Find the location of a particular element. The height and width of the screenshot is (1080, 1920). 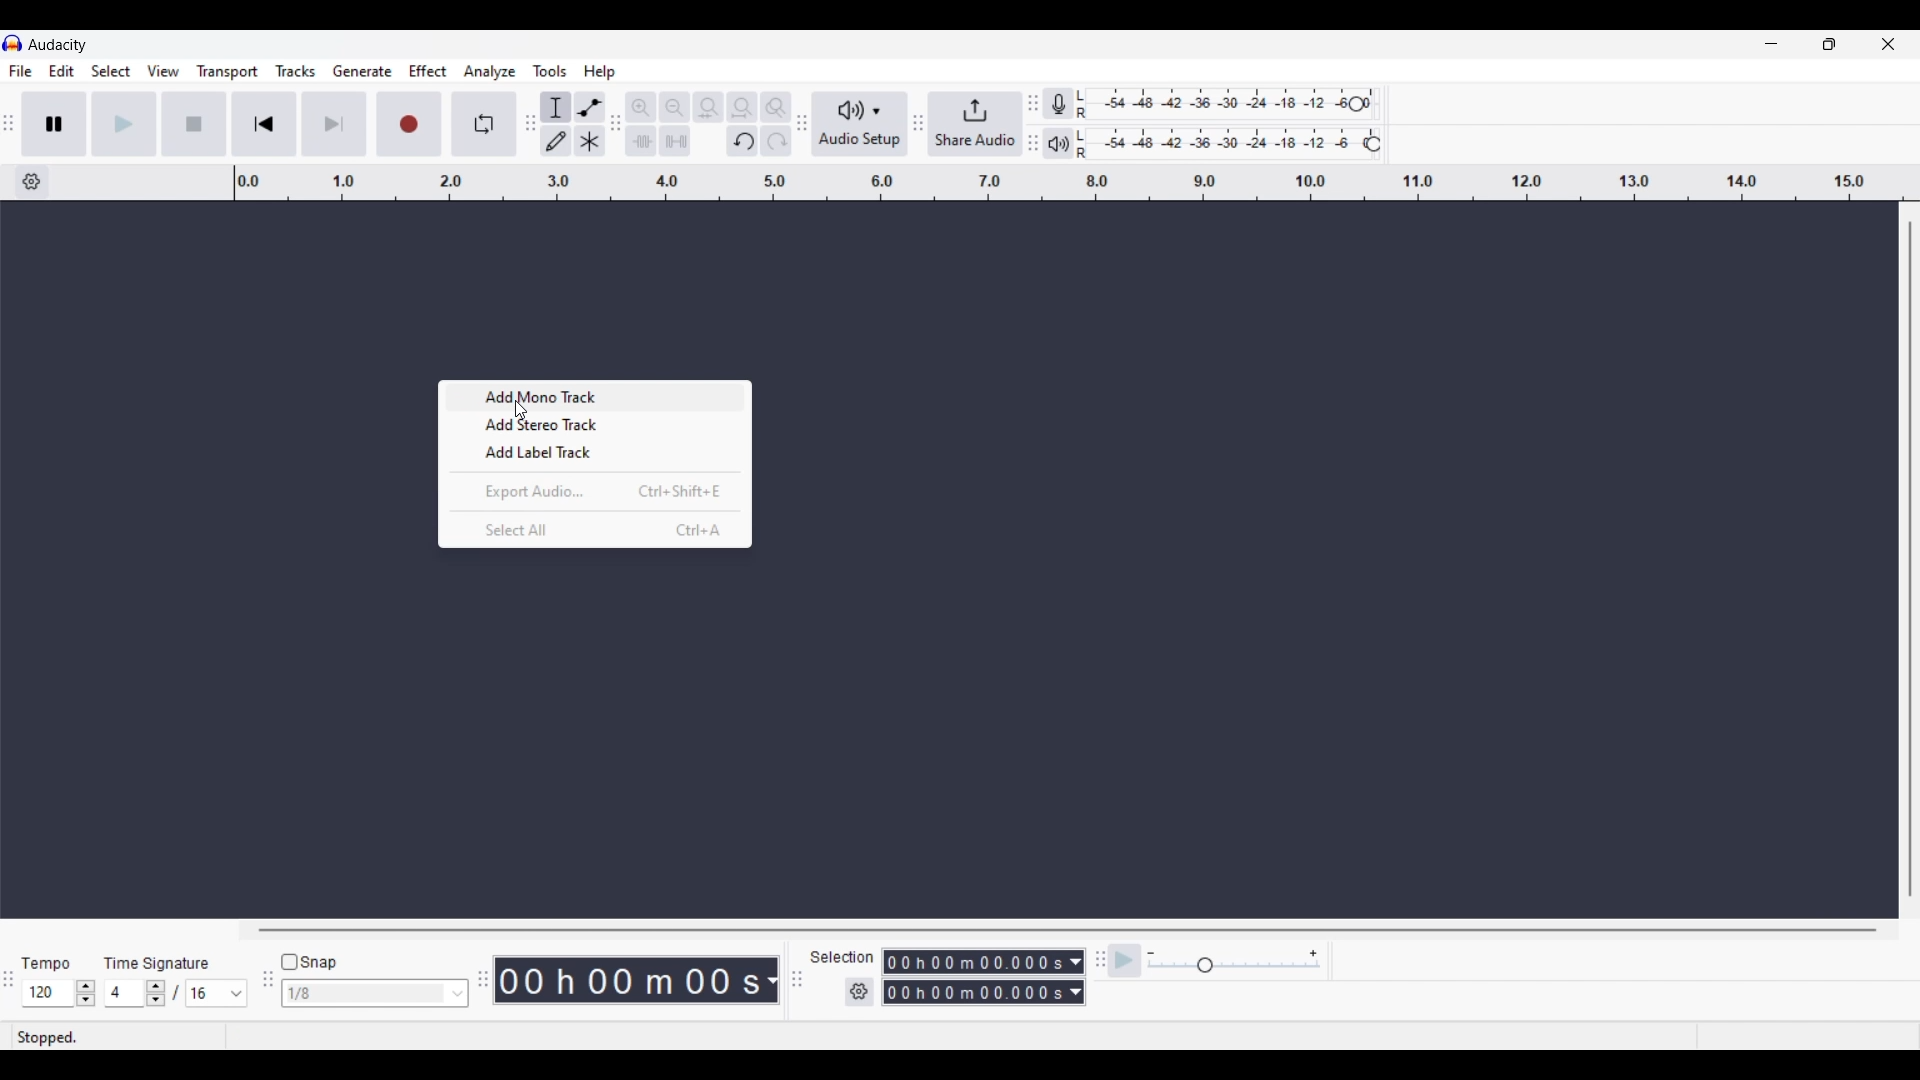

Zoom out is located at coordinates (674, 107).